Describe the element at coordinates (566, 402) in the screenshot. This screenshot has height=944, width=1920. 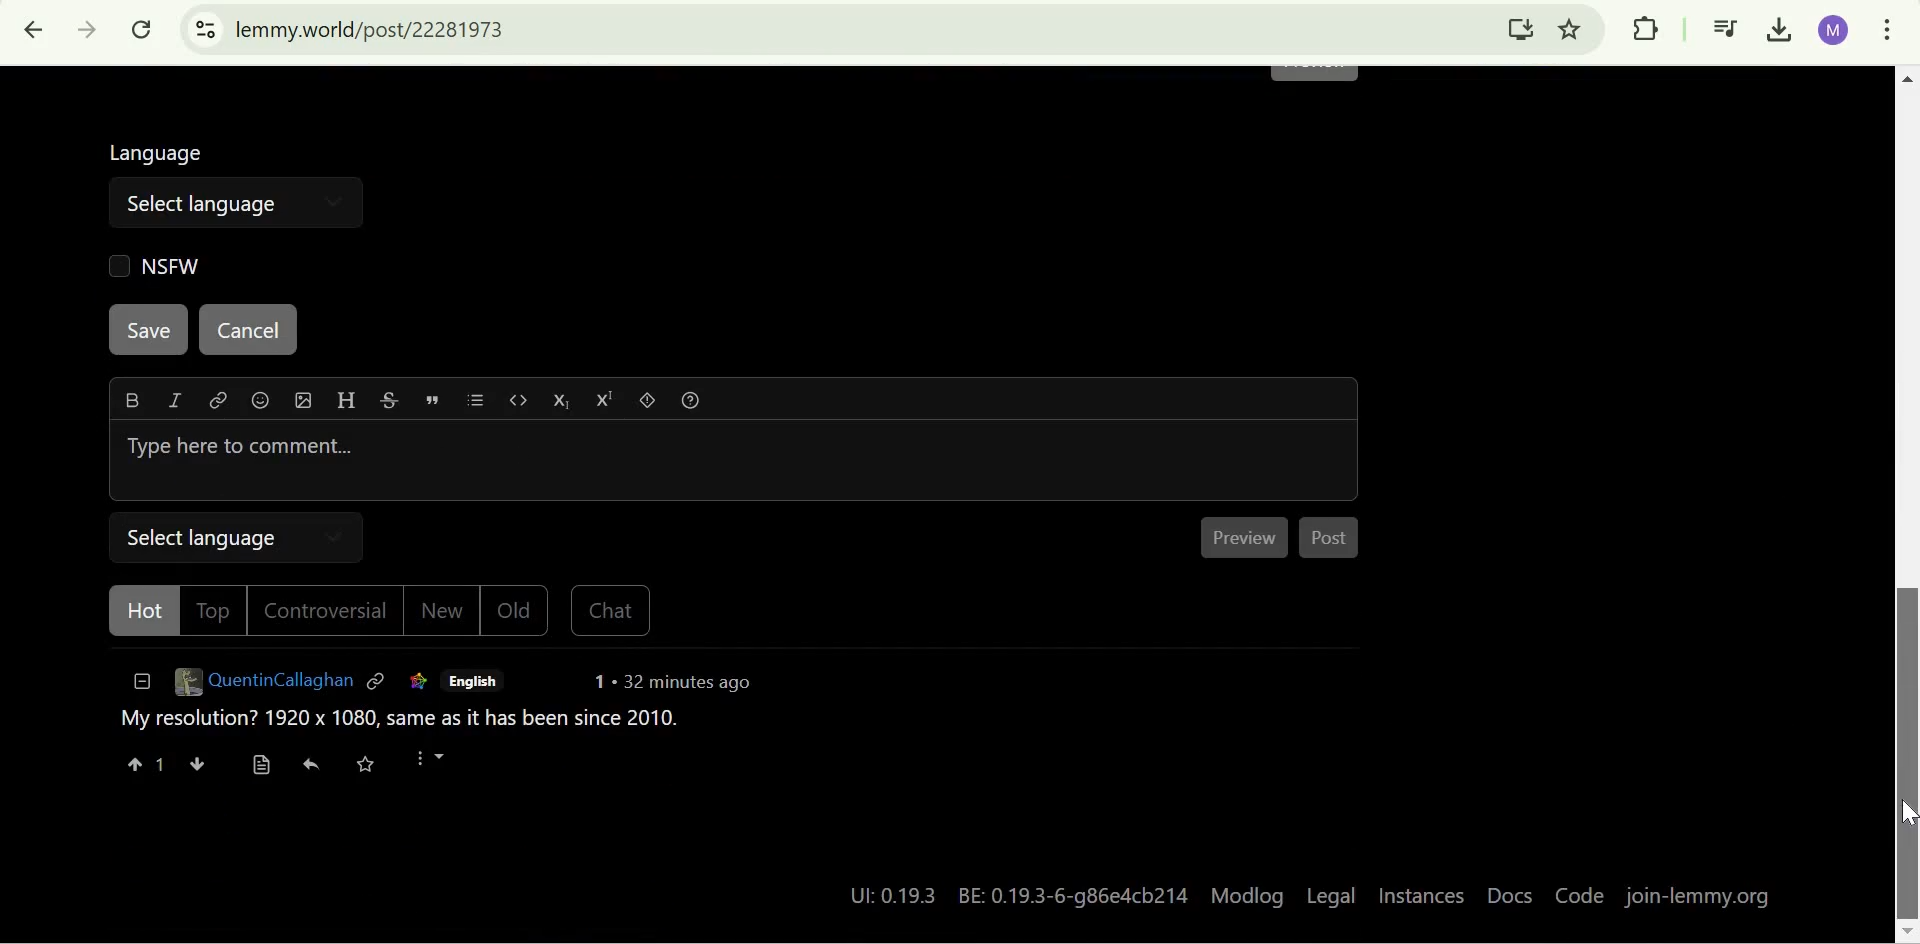
I see `subscript` at that location.